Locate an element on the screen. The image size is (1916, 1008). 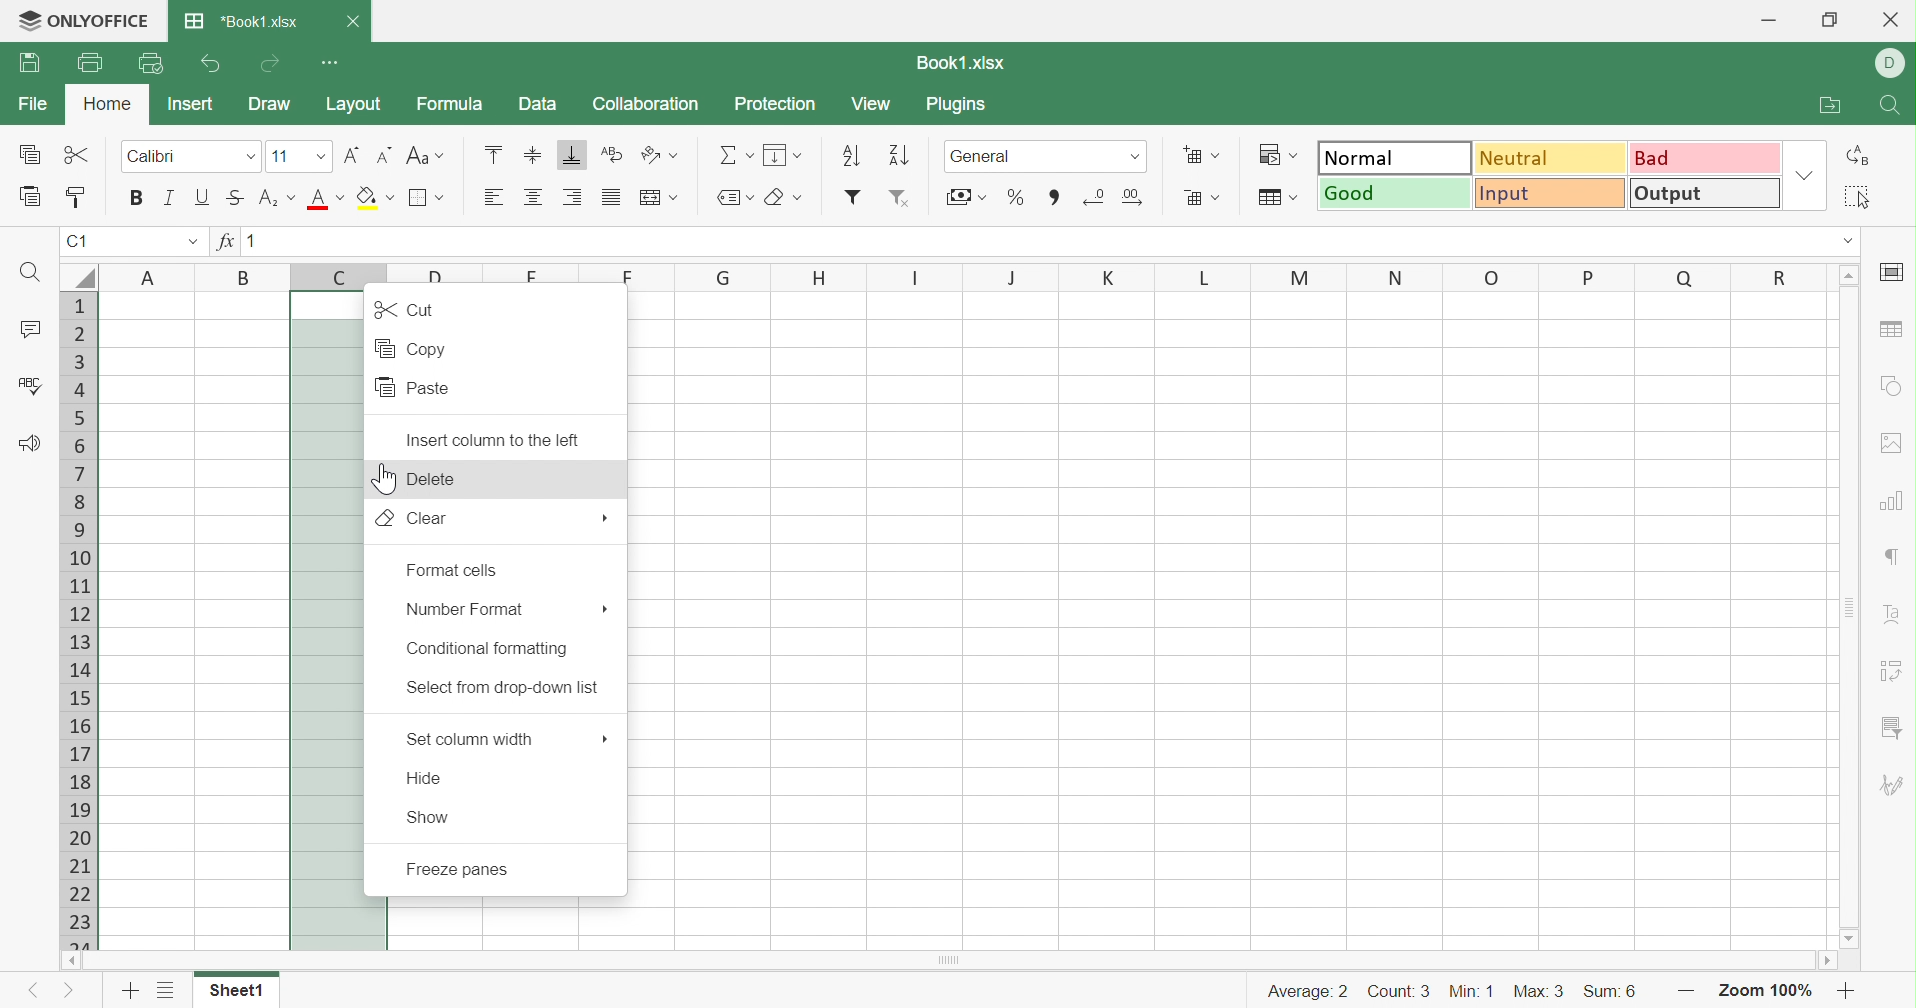
DELL is located at coordinates (1890, 63).